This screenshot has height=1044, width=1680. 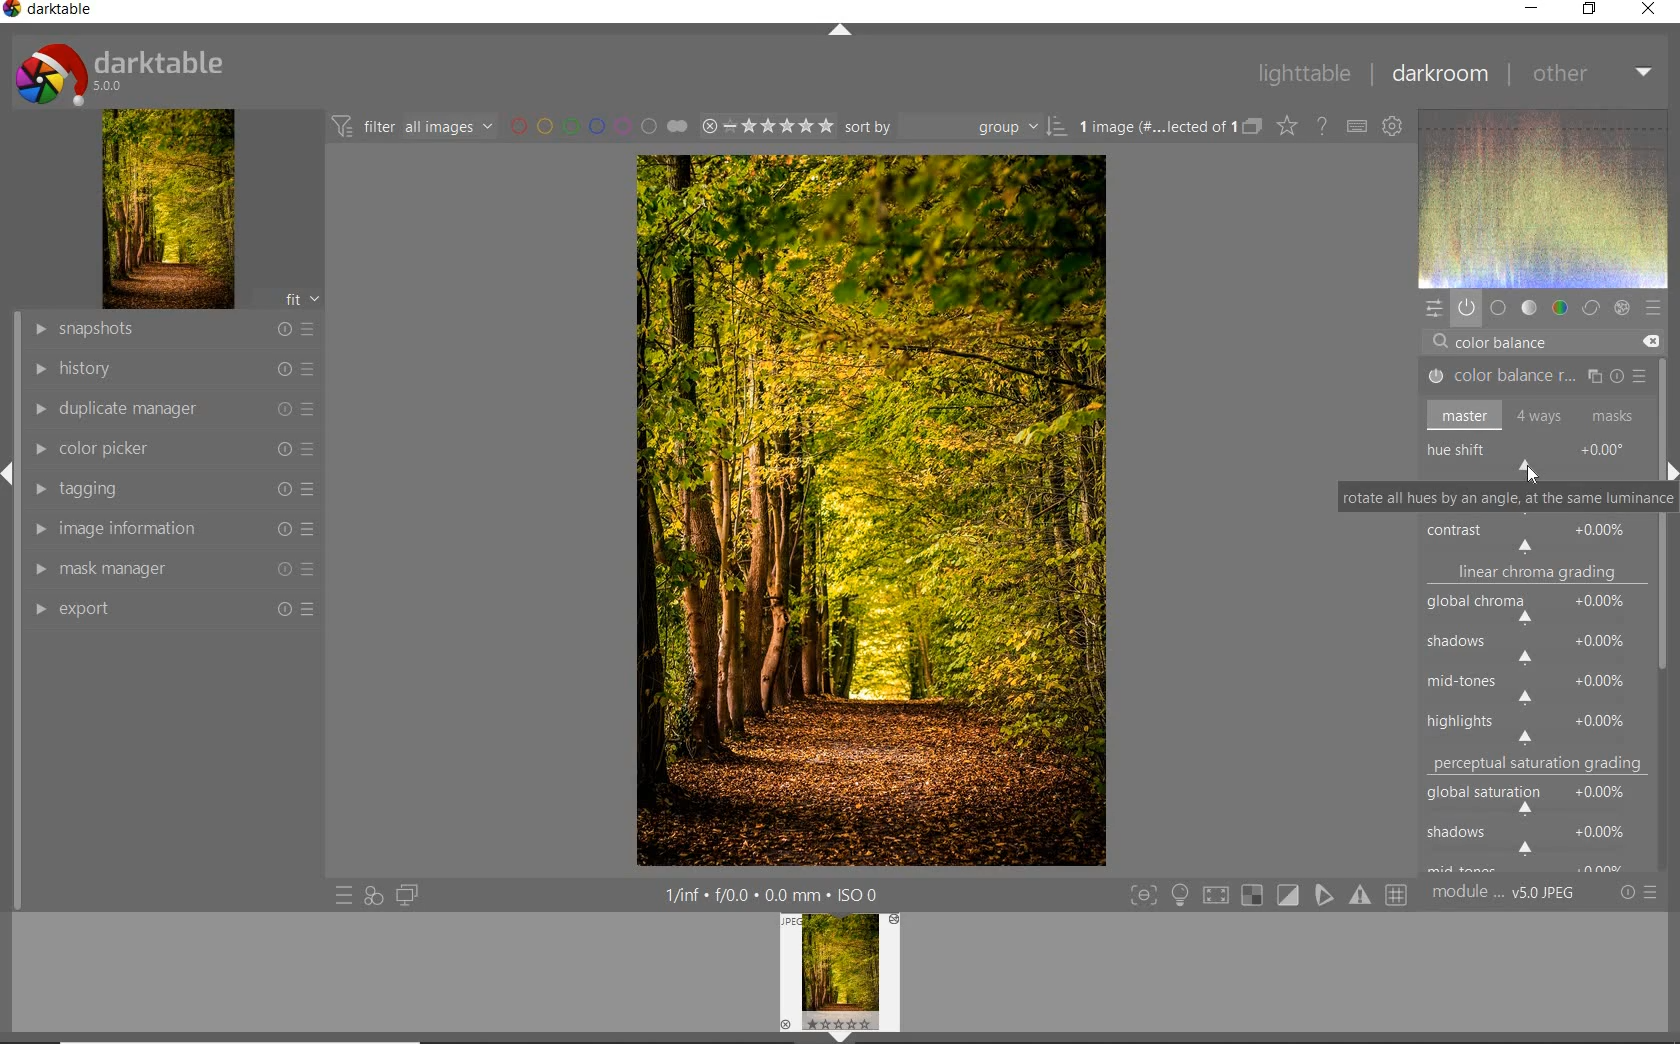 What do you see at coordinates (597, 126) in the screenshot?
I see `filter by image color label` at bounding box center [597, 126].